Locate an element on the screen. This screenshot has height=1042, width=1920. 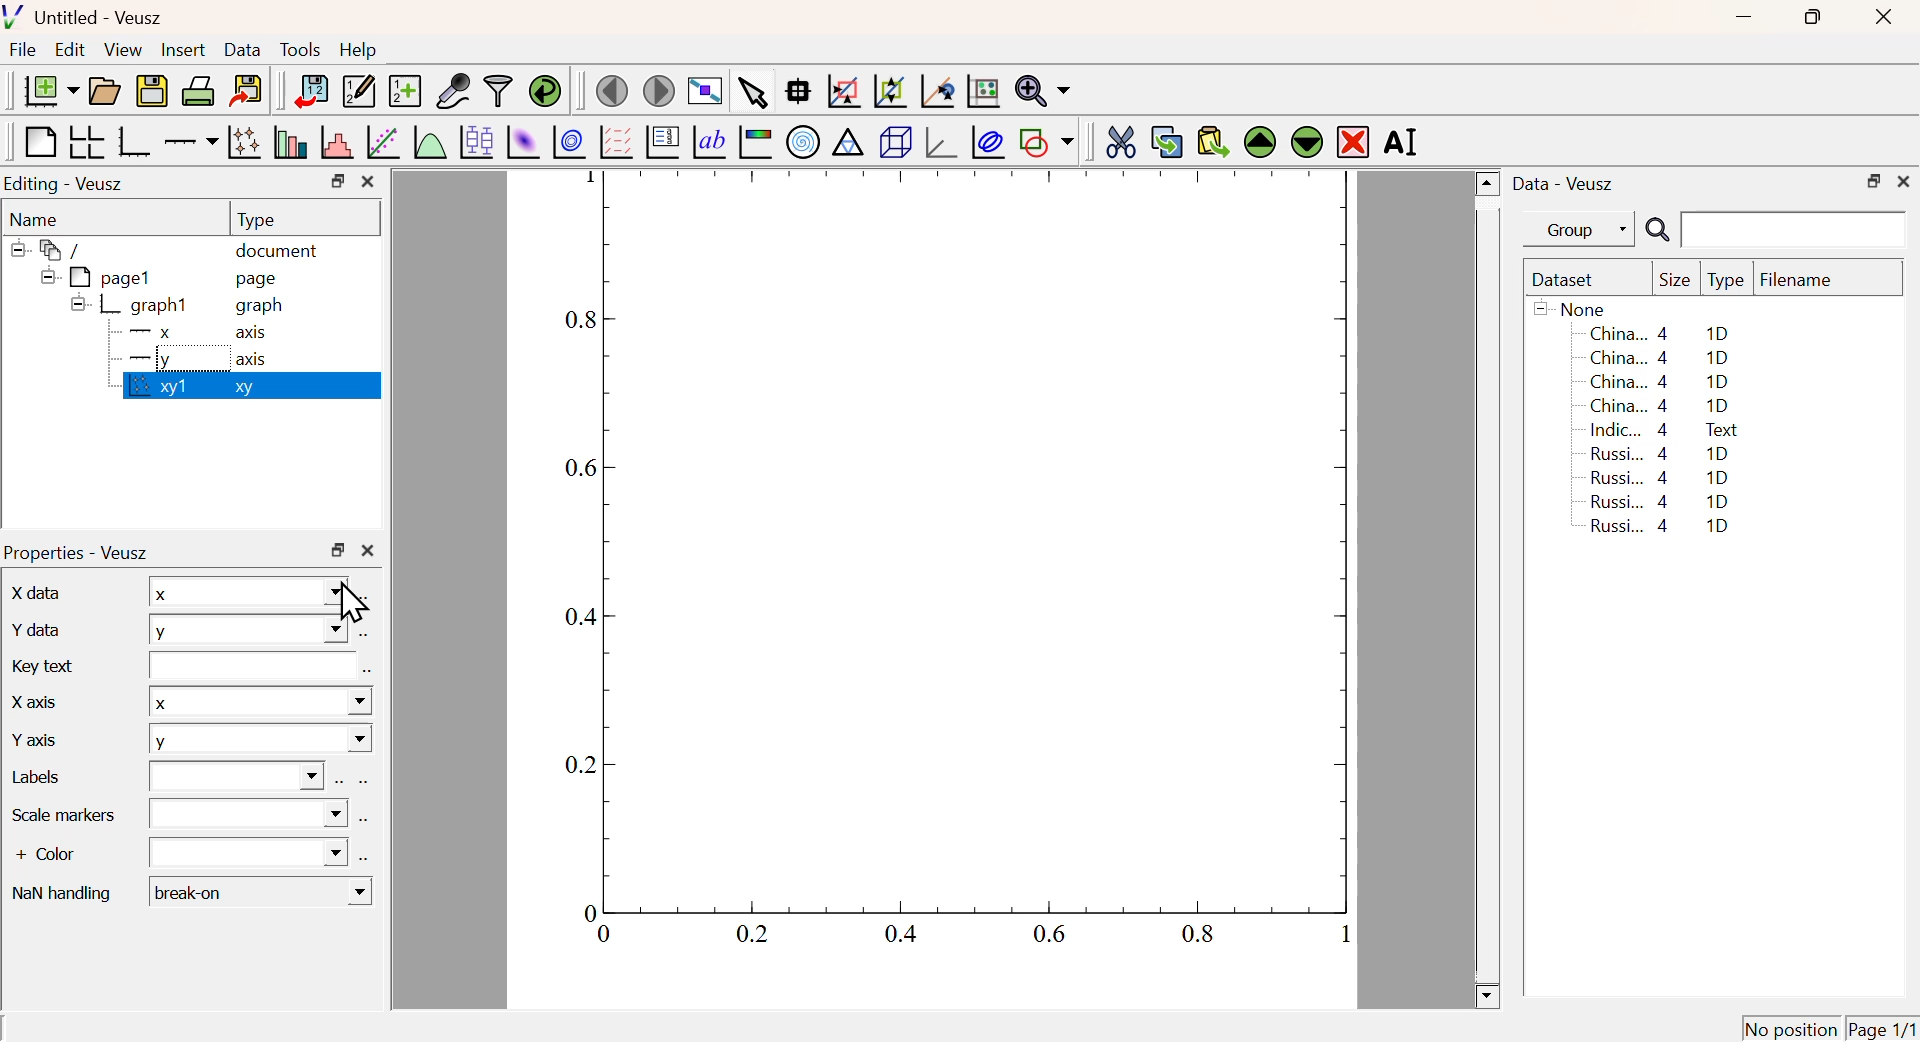
Key text is located at coordinates (45, 664).